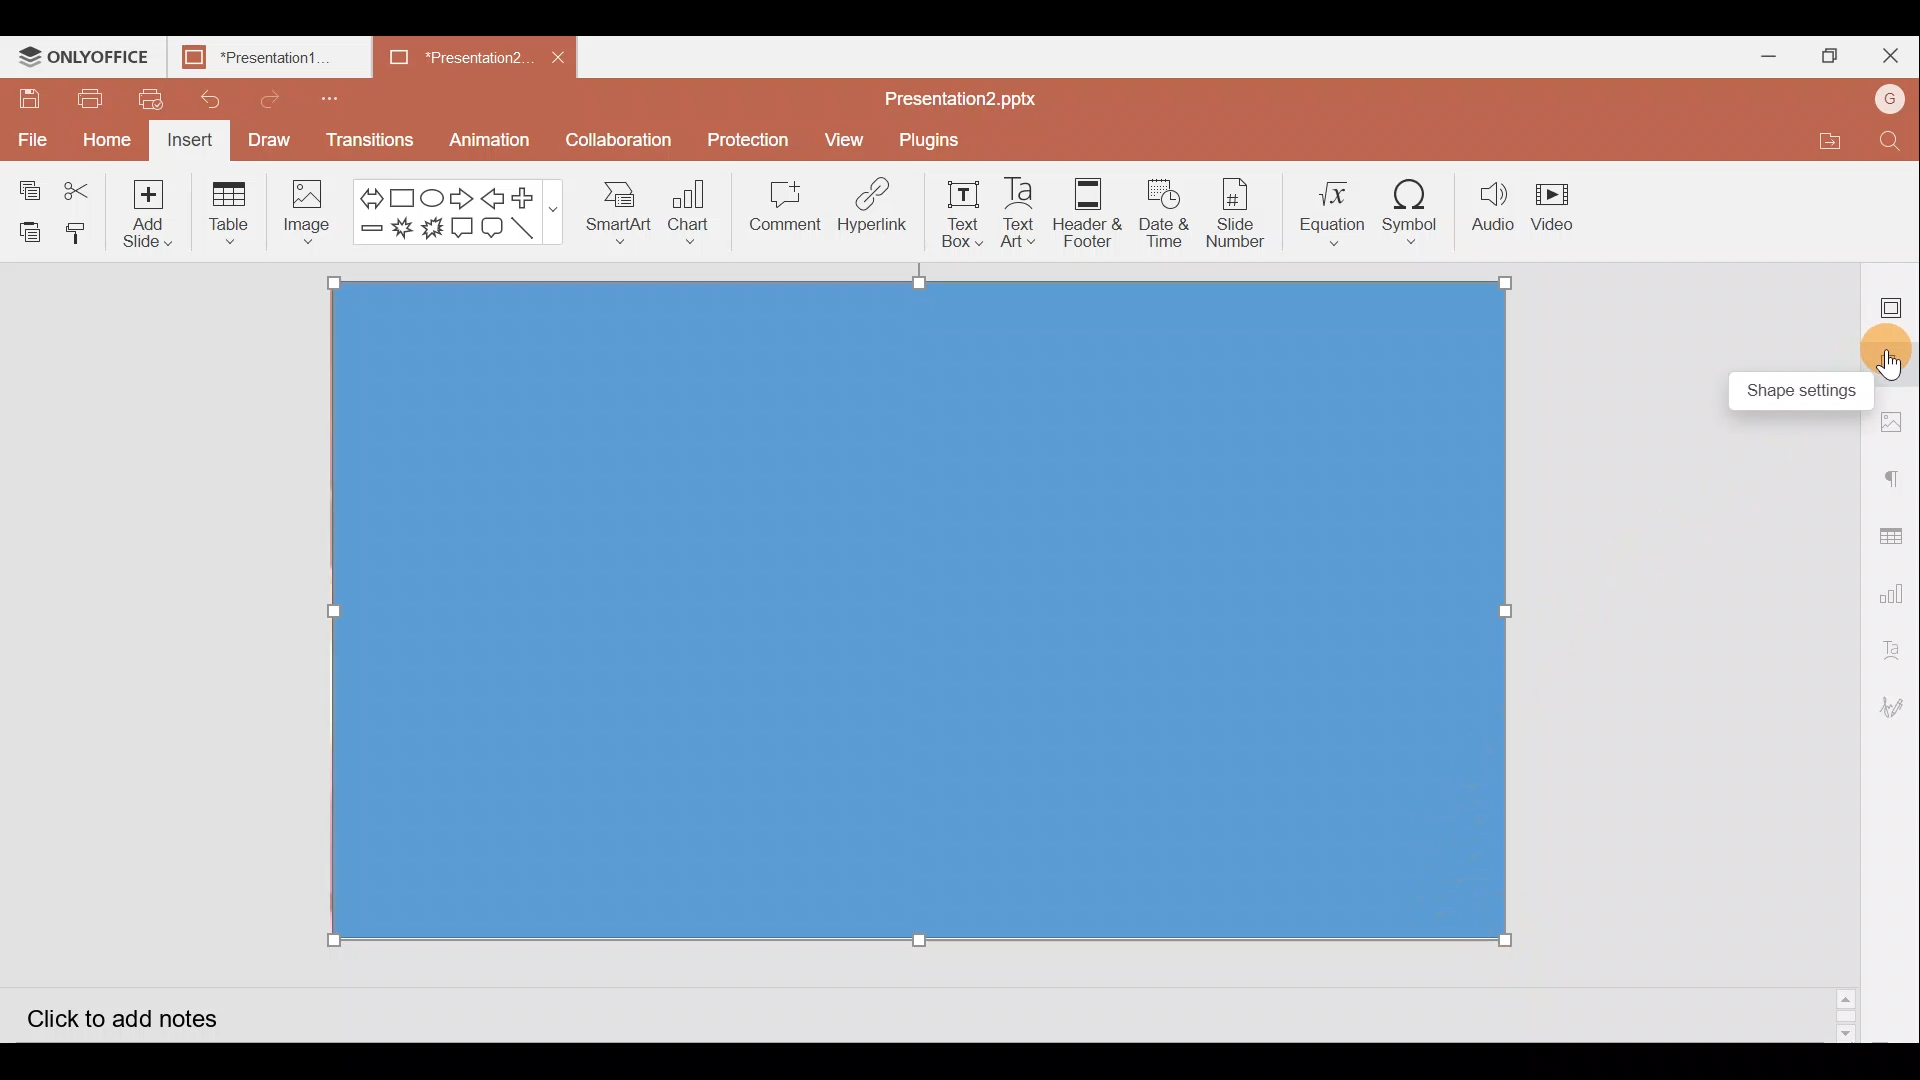  Describe the element at coordinates (80, 232) in the screenshot. I see `Copy style` at that location.